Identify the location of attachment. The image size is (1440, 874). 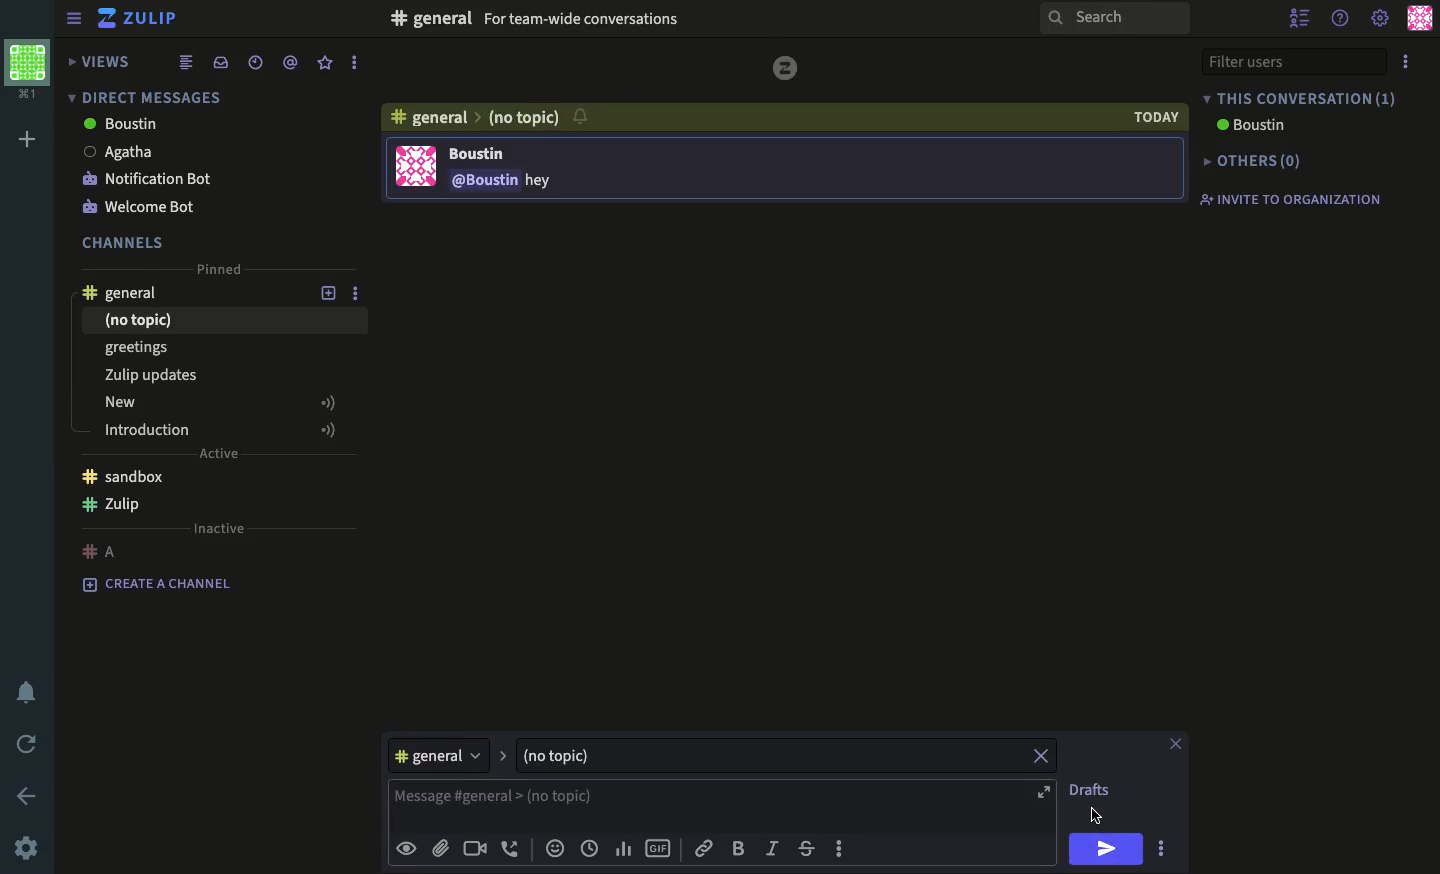
(441, 849).